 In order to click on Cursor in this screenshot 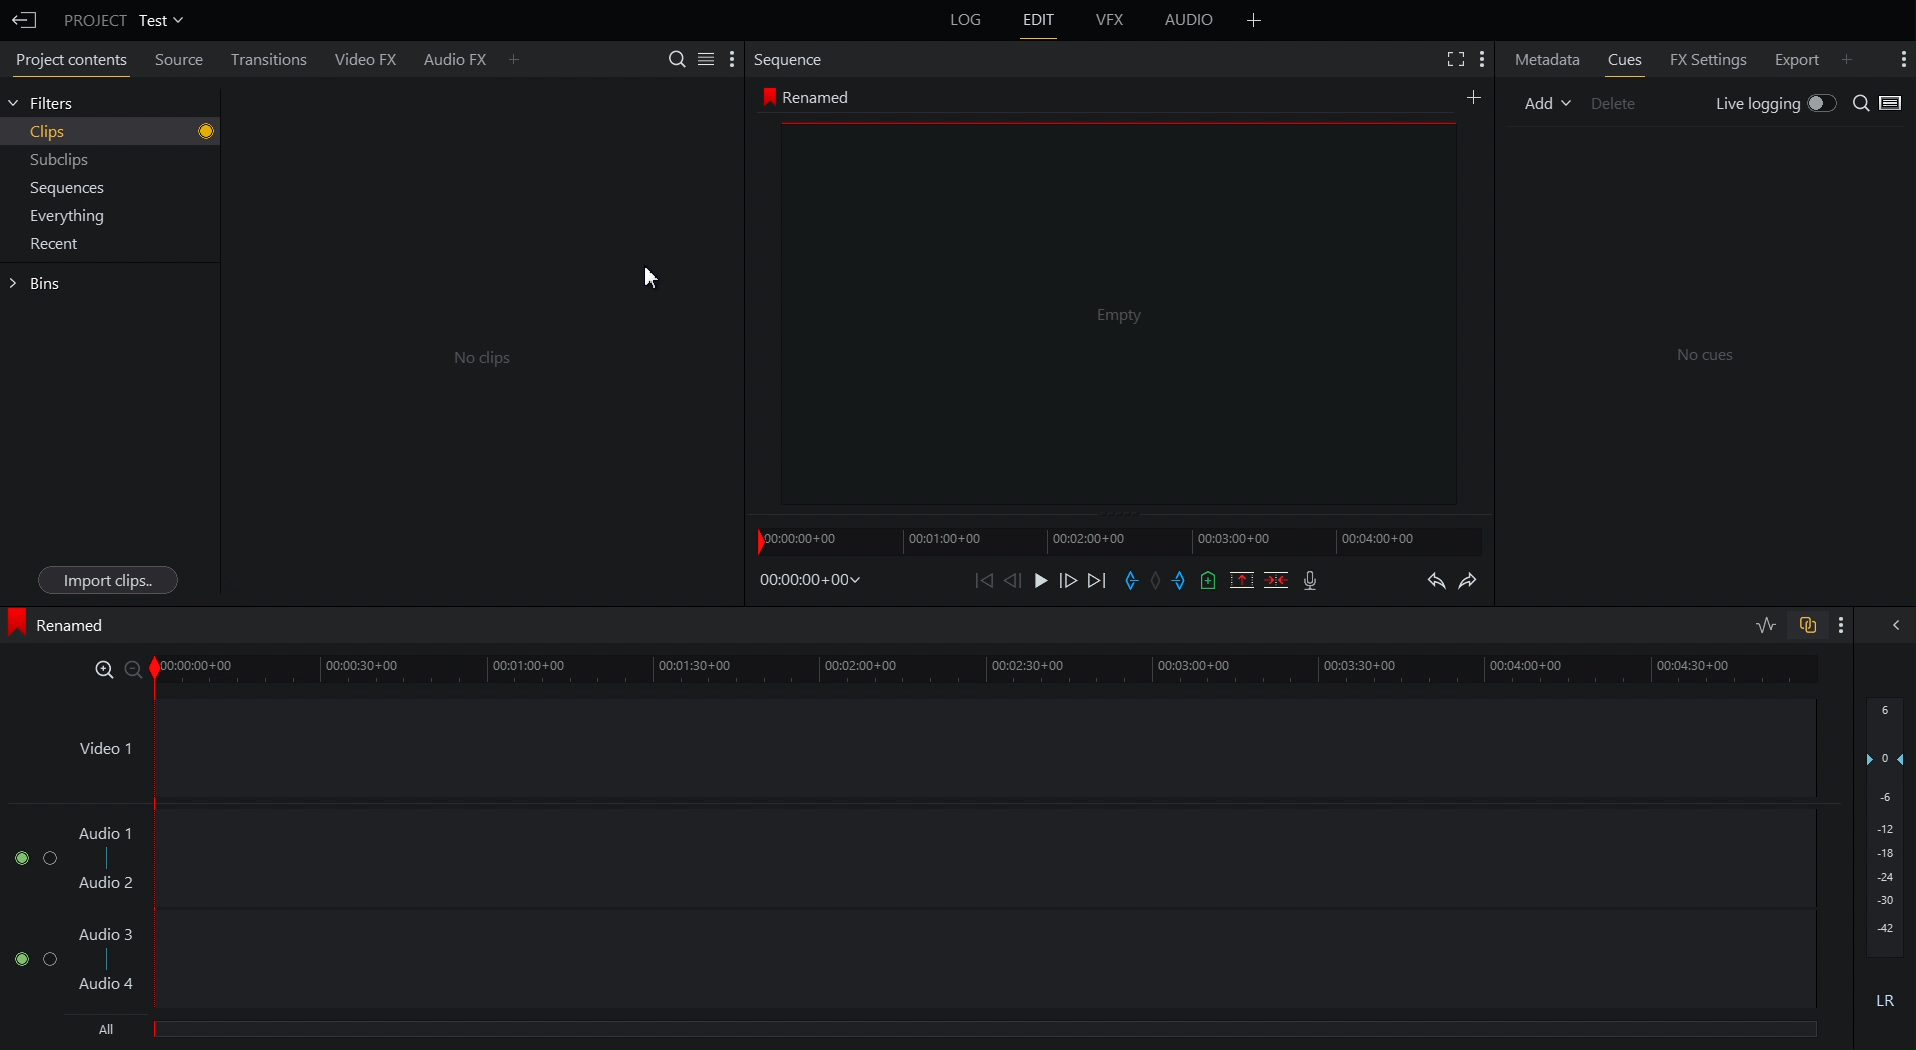, I will do `click(654, 284)`.